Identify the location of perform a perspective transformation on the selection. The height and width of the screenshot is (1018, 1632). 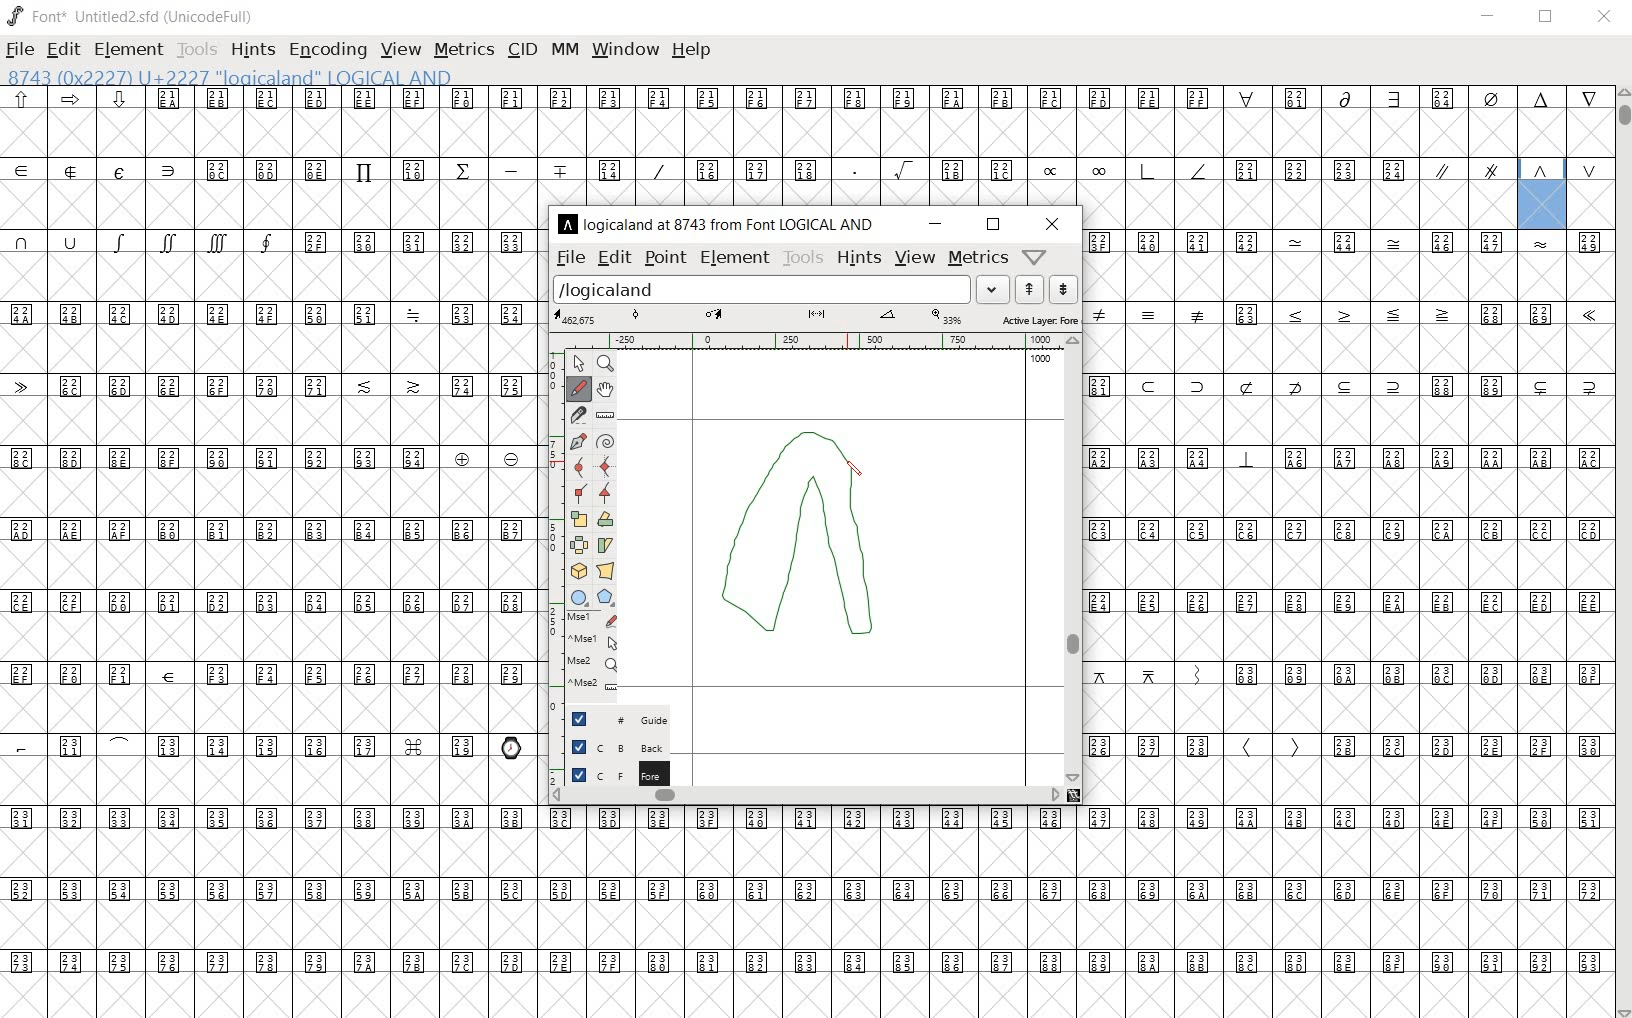
(604, 570).